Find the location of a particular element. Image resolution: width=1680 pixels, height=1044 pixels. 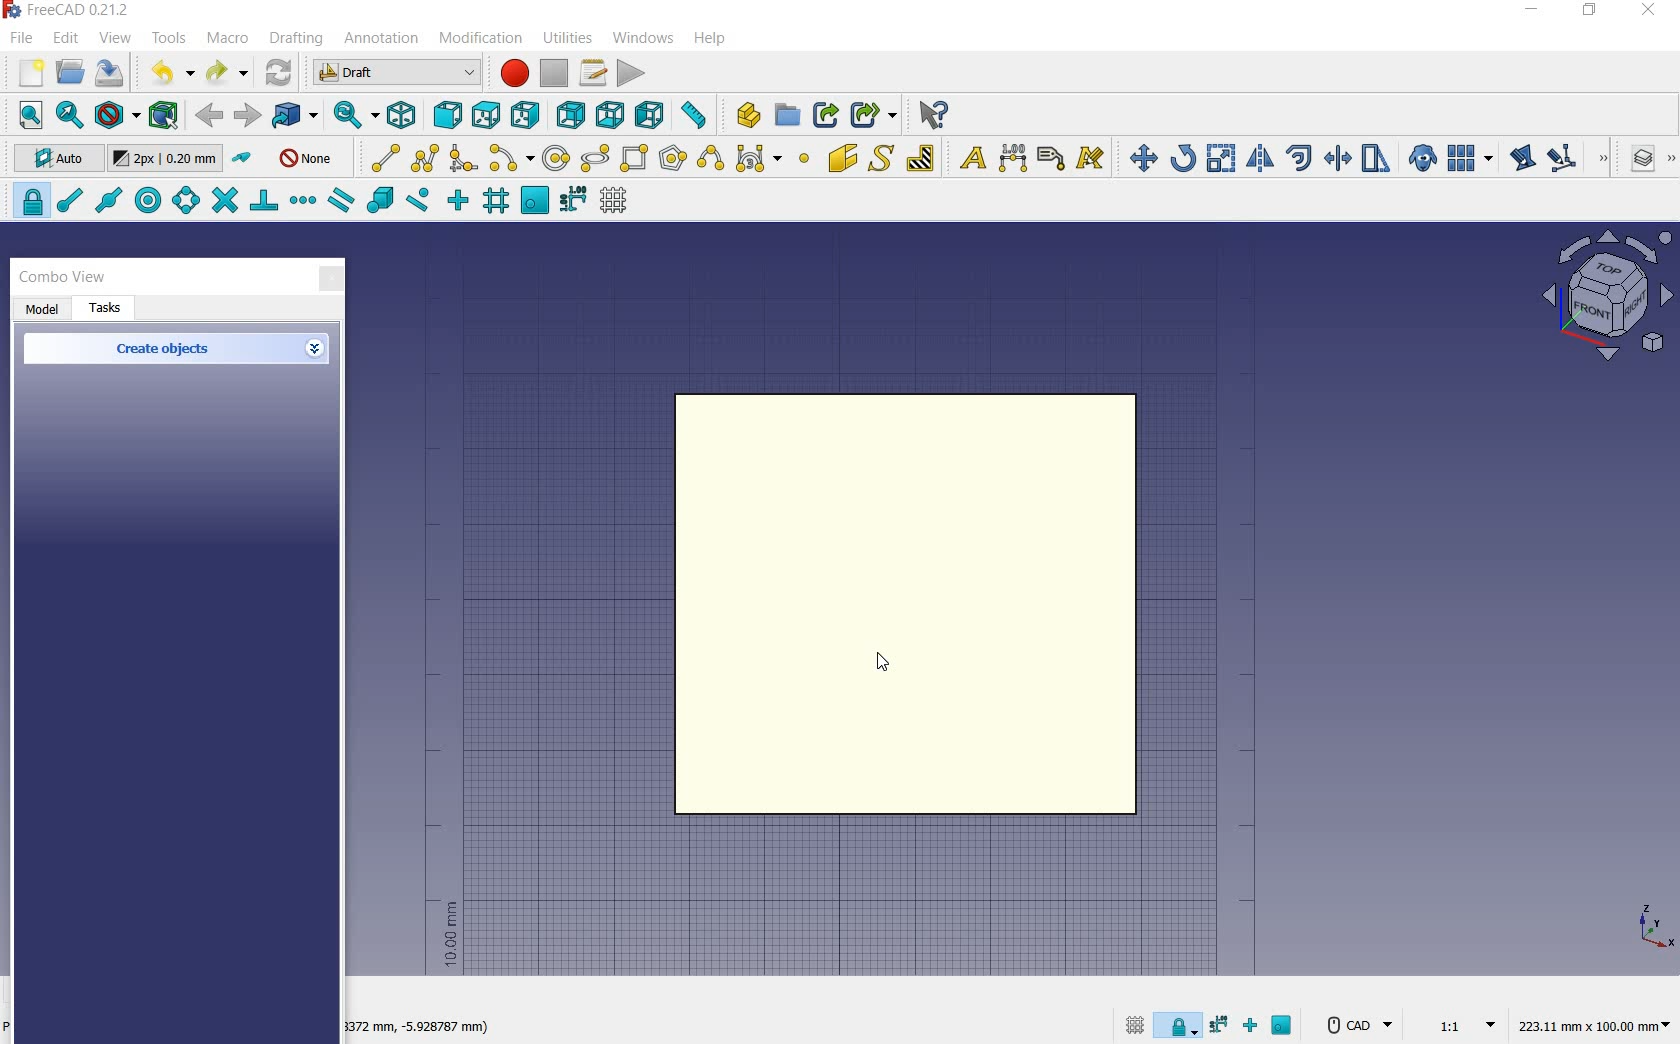

create objects is located at coordinates (166, 350).